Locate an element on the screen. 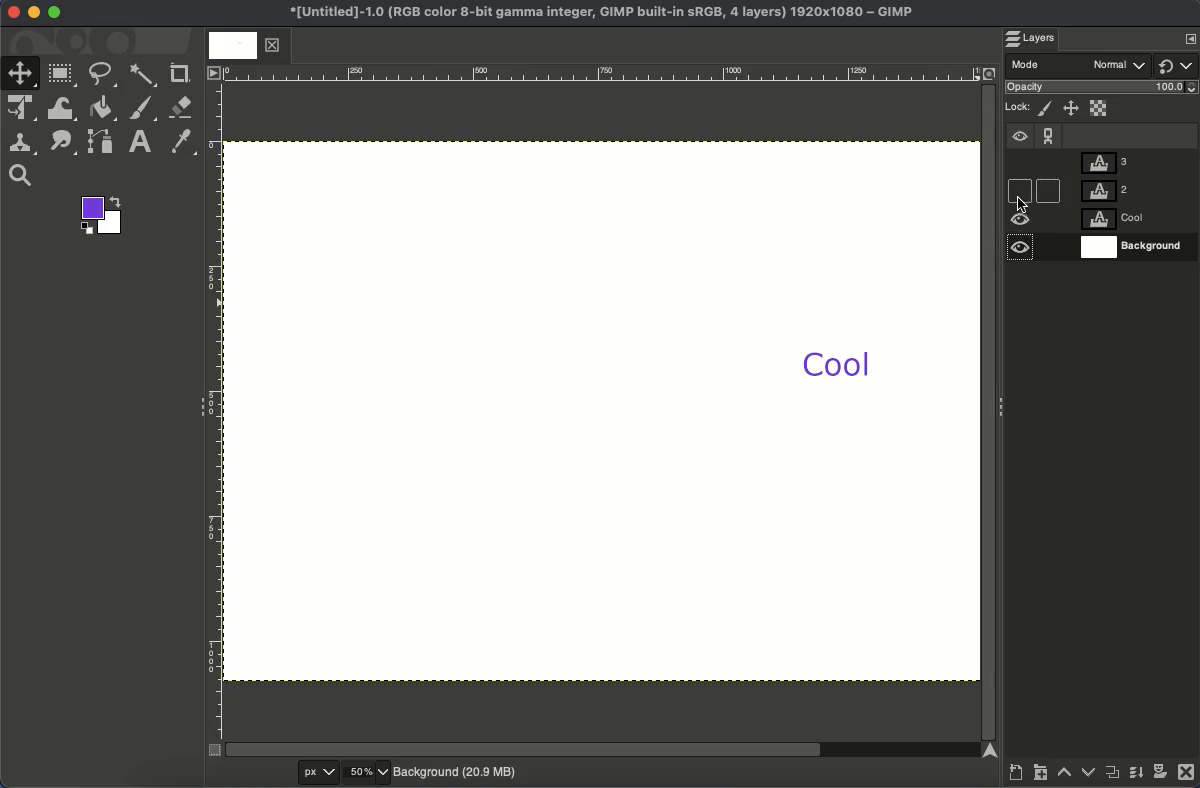 This screenshot has width=1200, height=788. Text is located at coordinates (142, 141).